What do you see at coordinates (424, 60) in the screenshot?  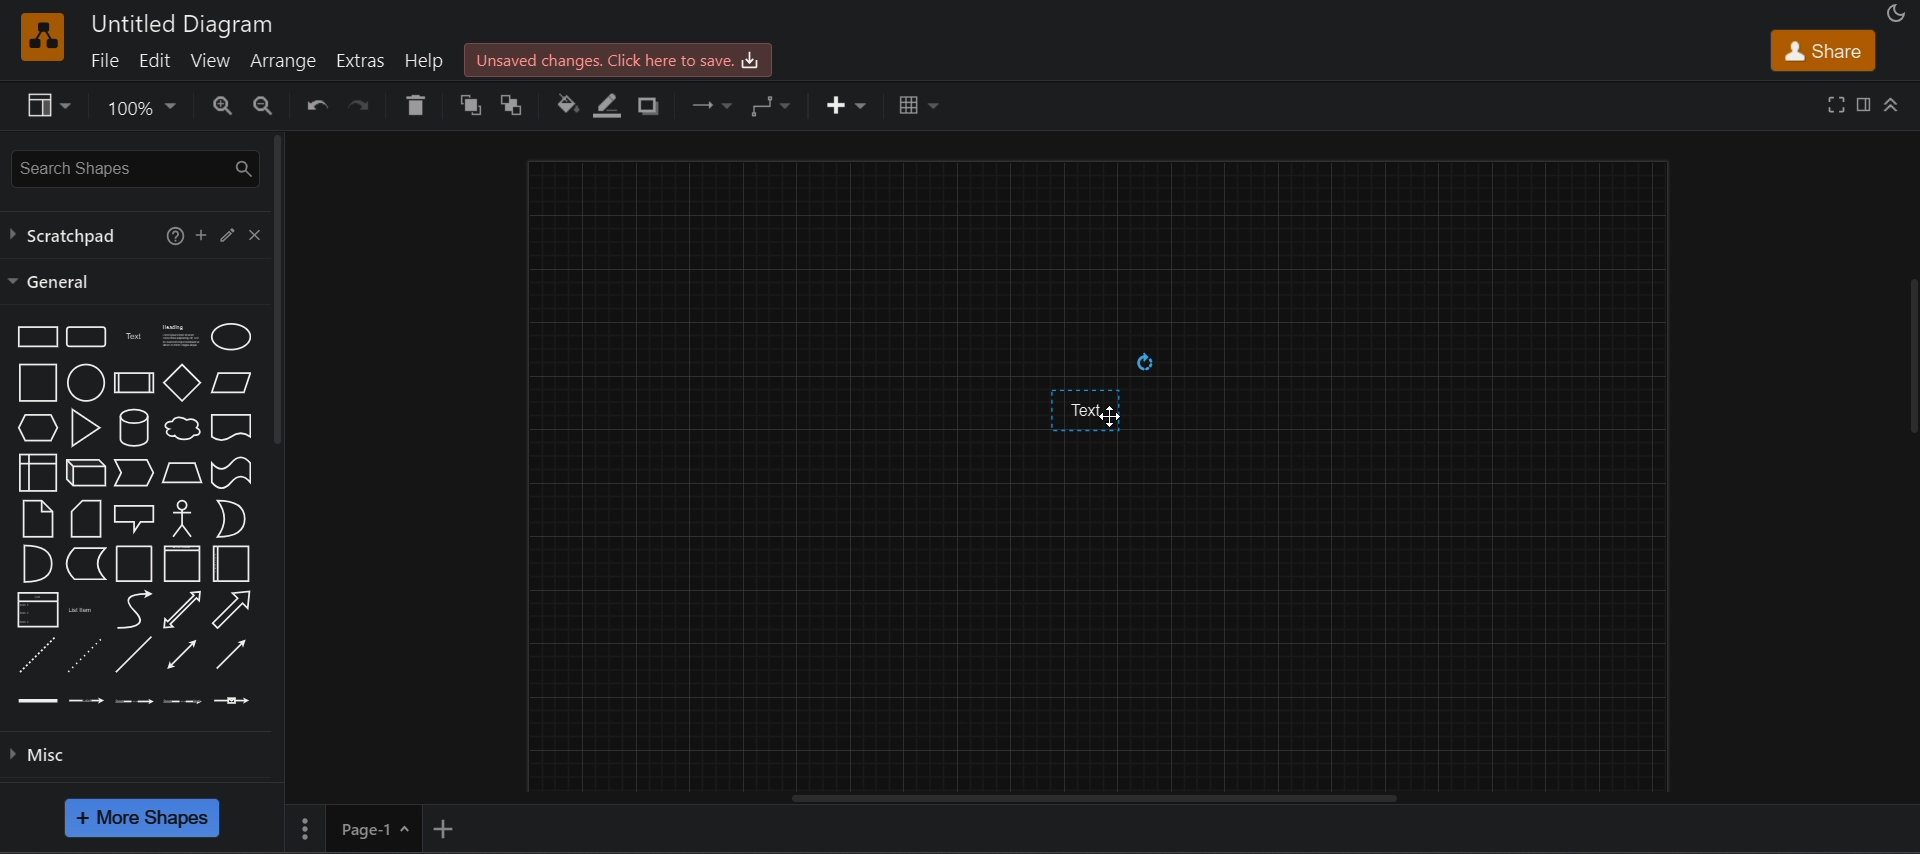 I see `help` at bounding box center [424, 60].